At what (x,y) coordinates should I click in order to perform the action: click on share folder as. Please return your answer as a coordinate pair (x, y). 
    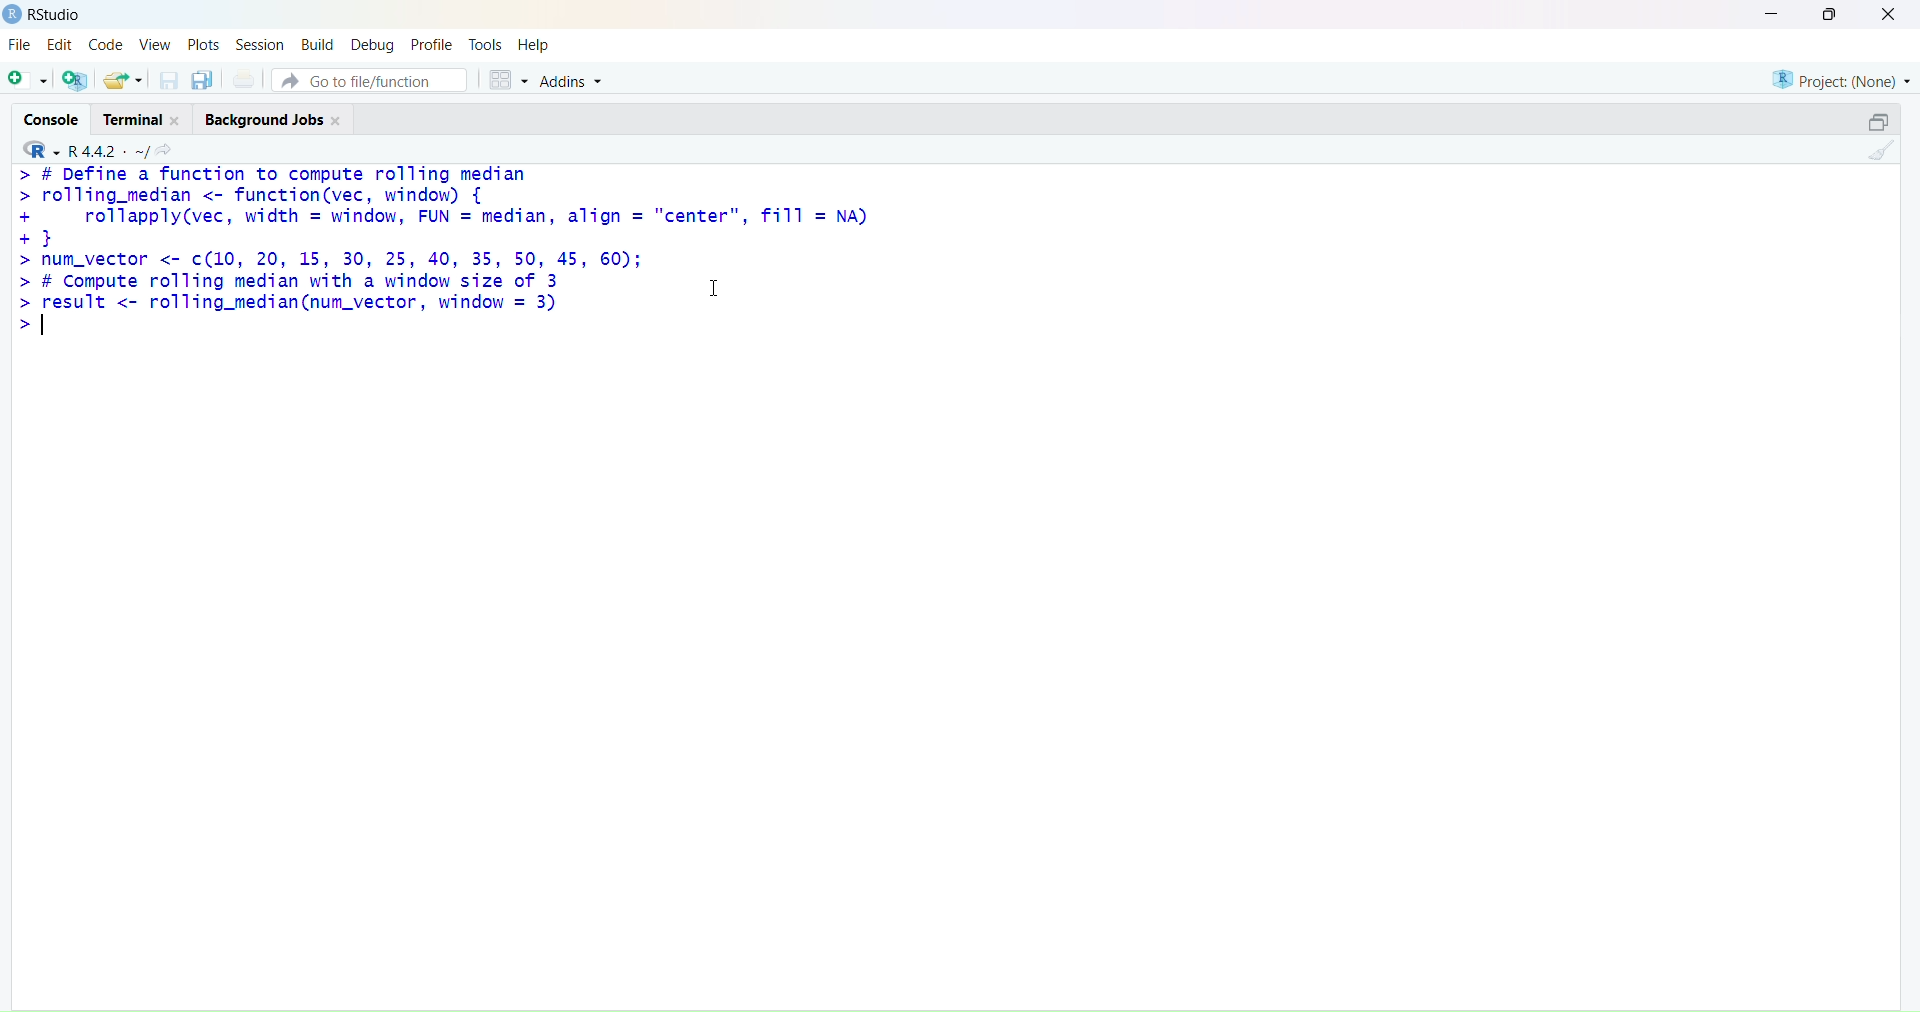
    Looking at the image, I should click on (123, 80).